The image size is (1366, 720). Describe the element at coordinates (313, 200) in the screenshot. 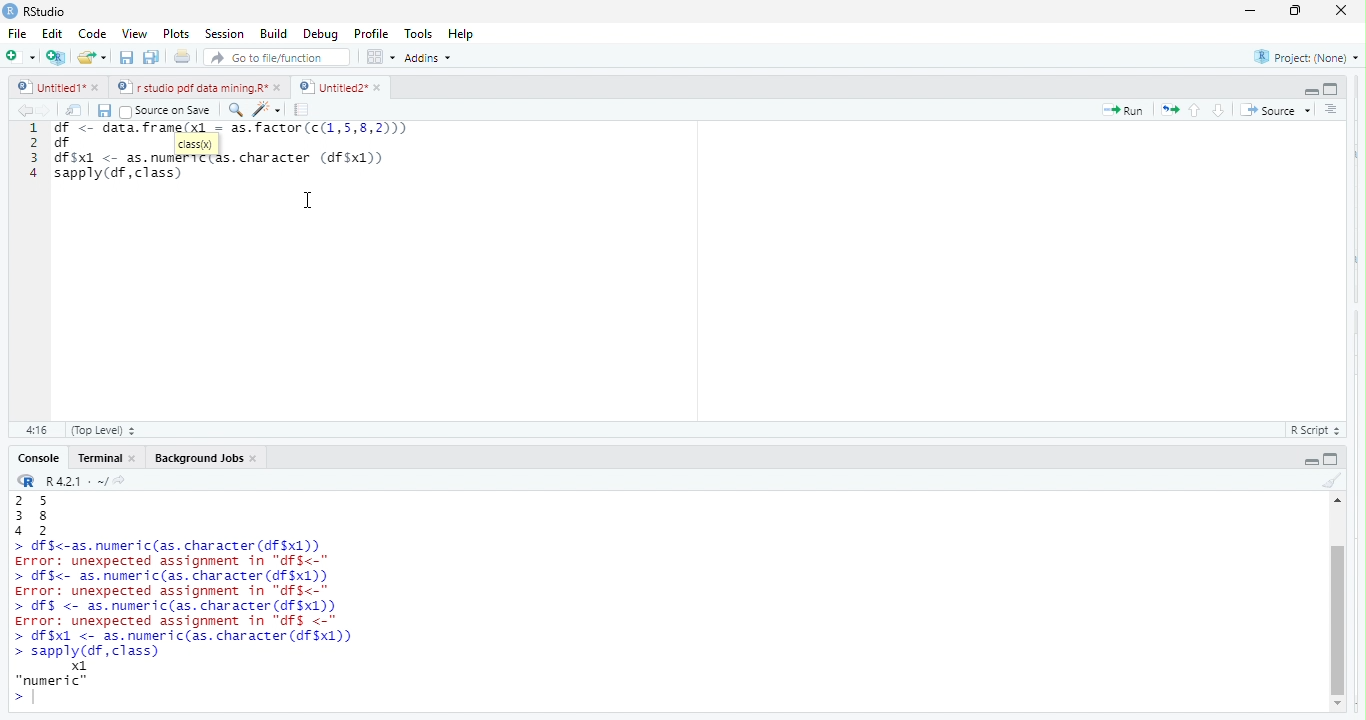

I see `cursor movement` at that location.